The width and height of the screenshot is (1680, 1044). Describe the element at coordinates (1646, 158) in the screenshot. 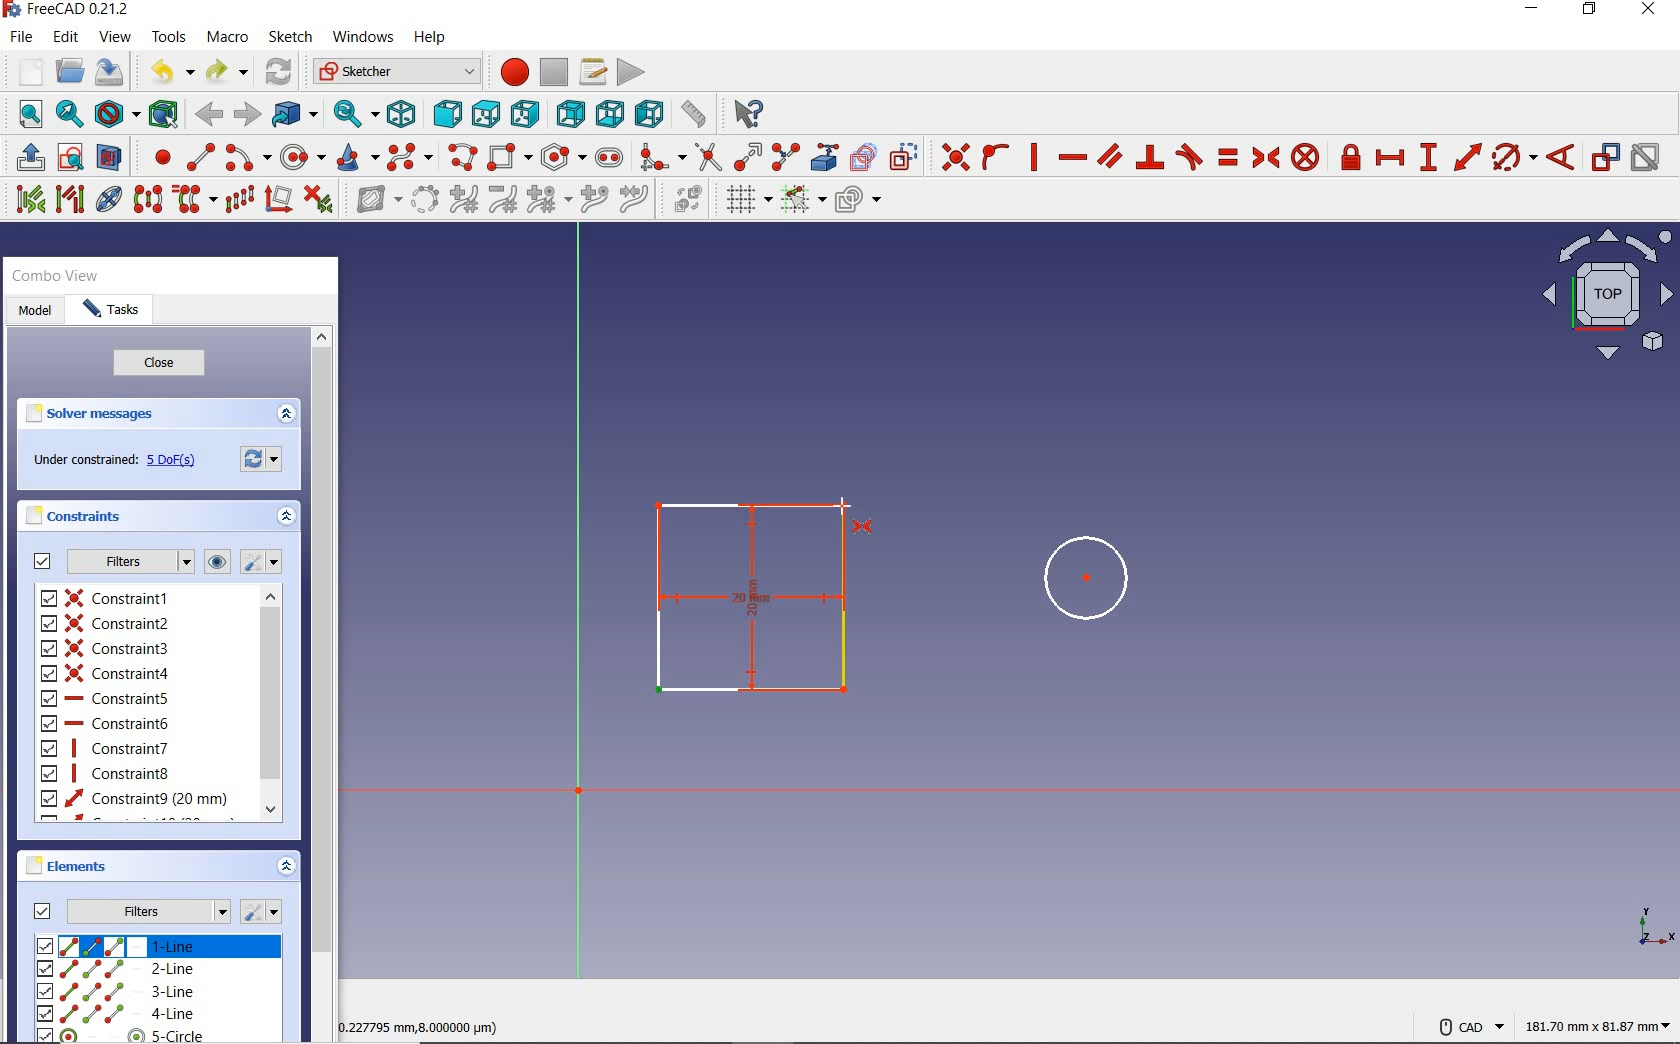

I see `activate/deactivate constraint` at that location.